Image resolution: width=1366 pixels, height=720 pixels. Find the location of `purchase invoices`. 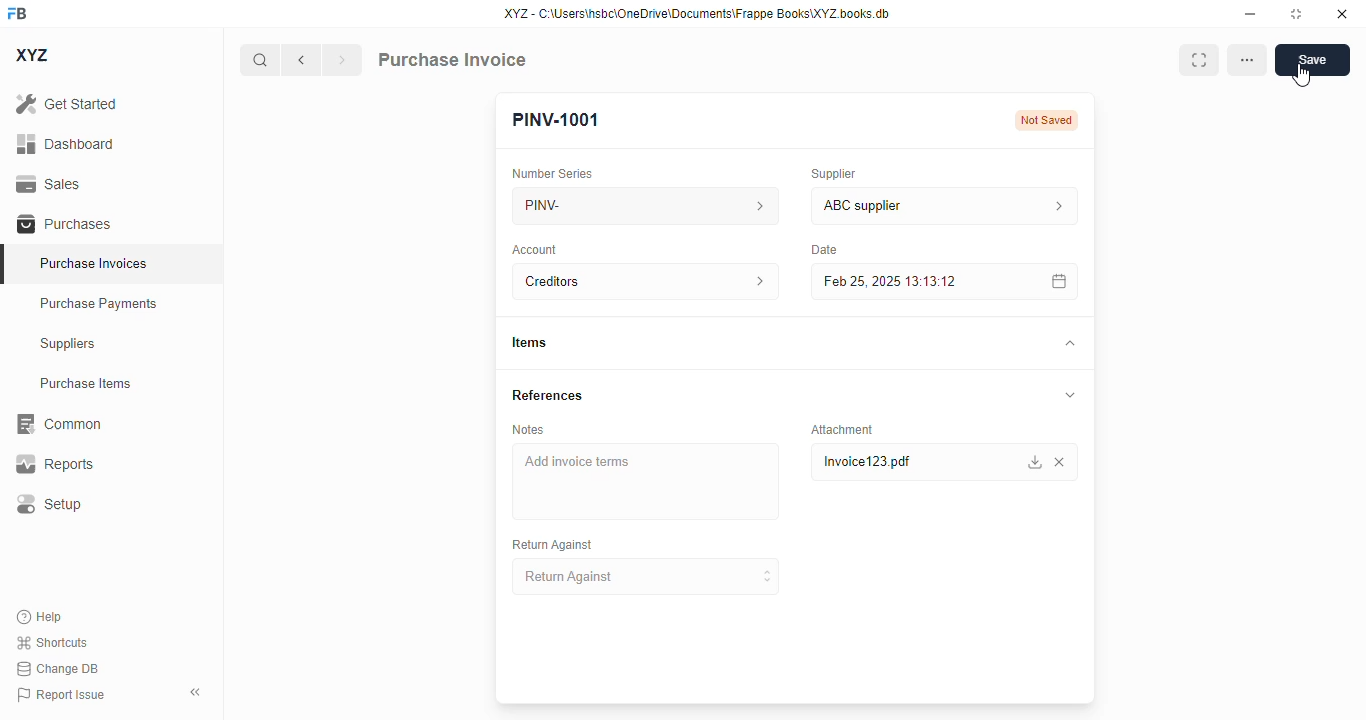

purchase invoices is located at coordinates (96, 263).